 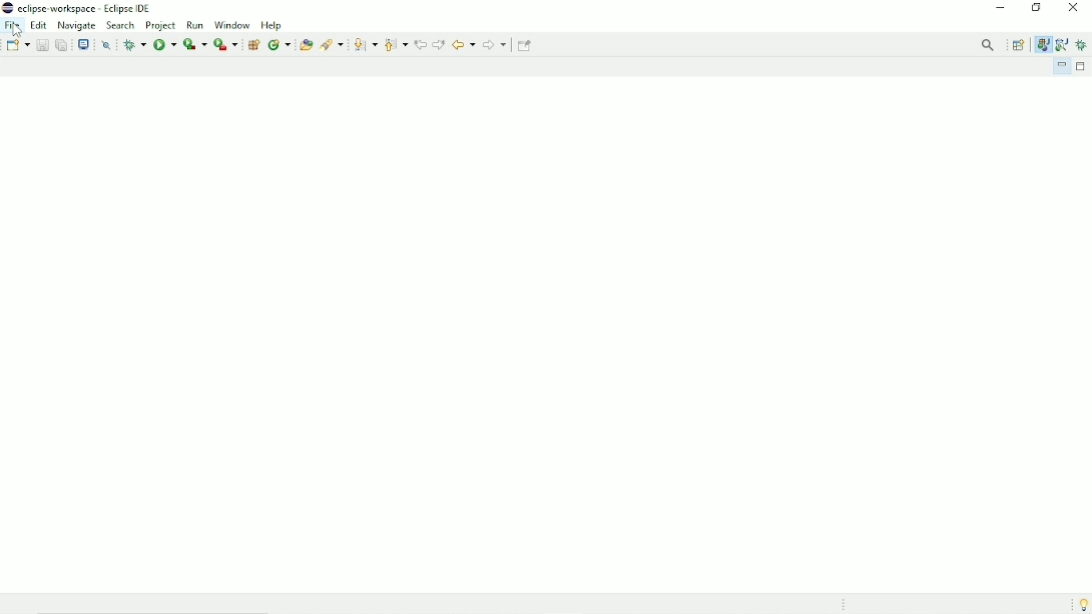 What do you see at coordinates (279, 45) in the screenshot?
I see `New java class` at bounding box center [279, 45].